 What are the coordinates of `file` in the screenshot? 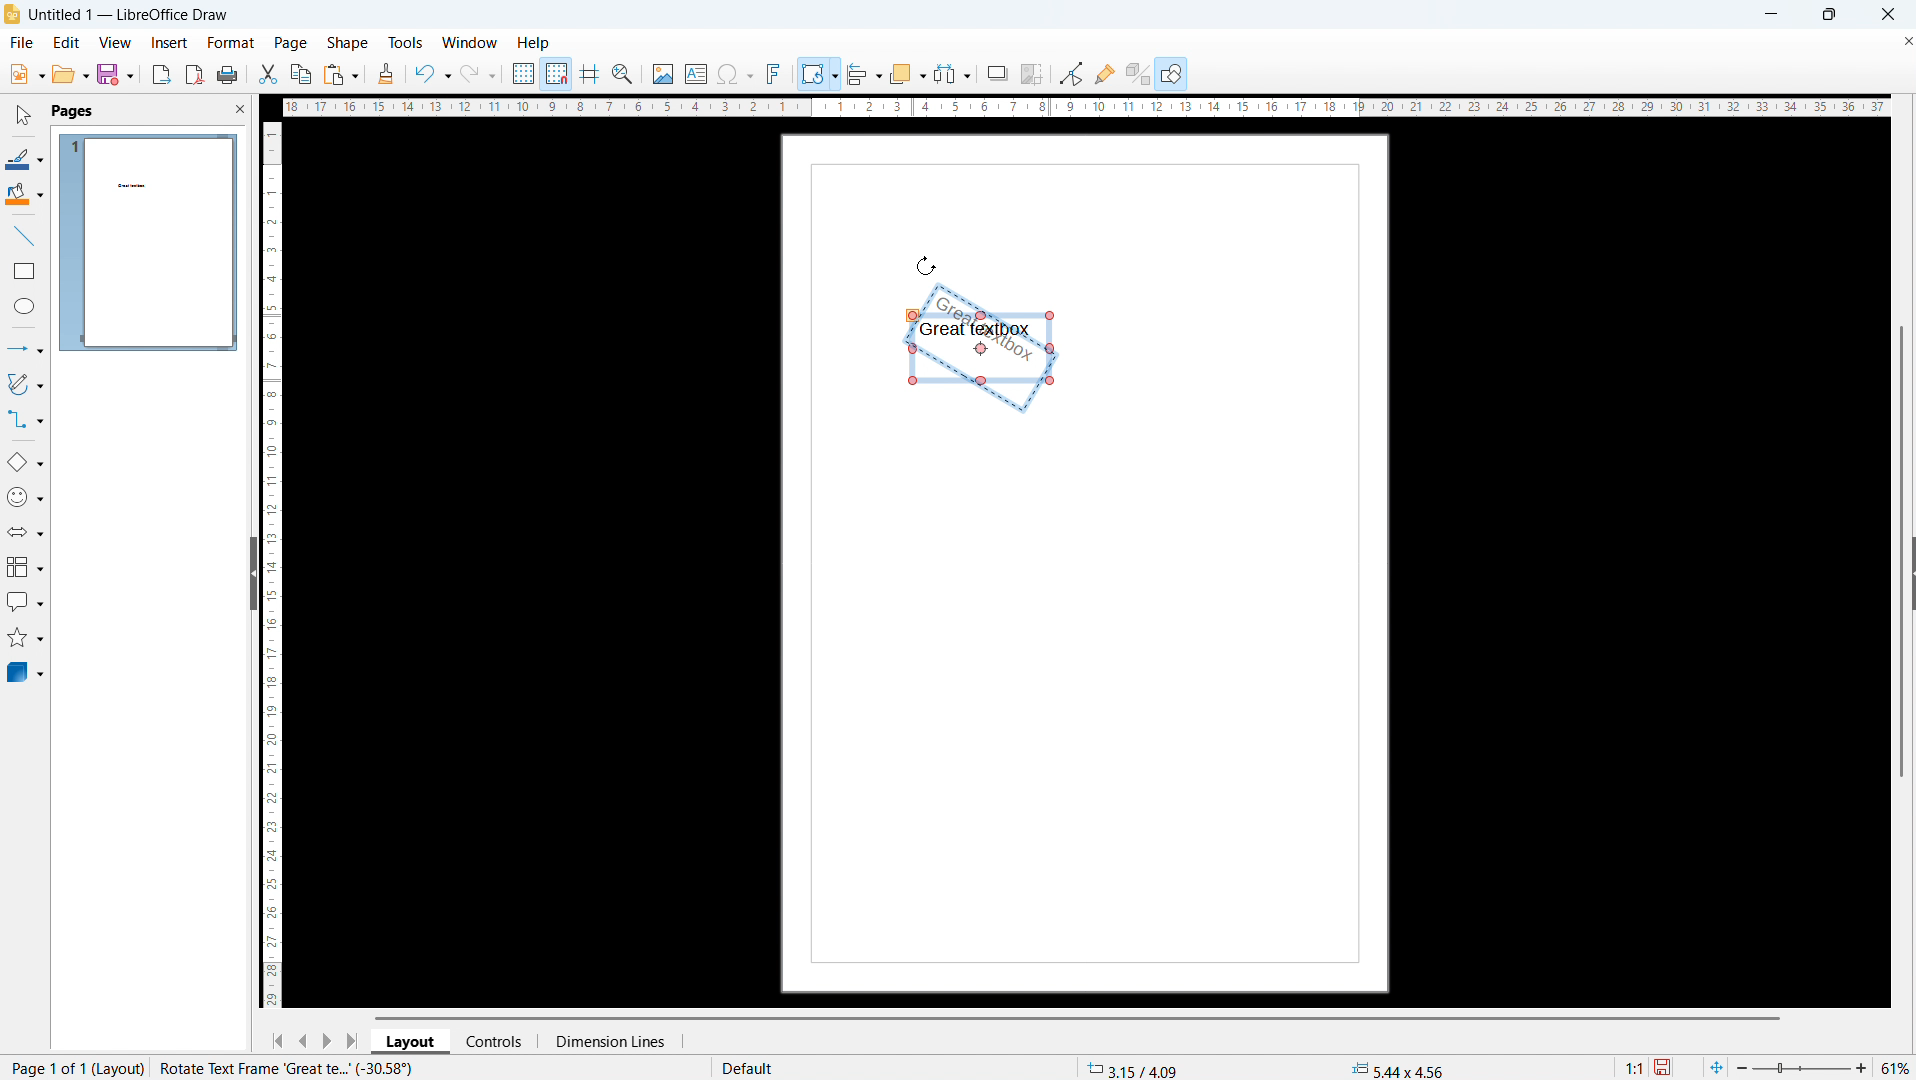 It's located at (20, 43).